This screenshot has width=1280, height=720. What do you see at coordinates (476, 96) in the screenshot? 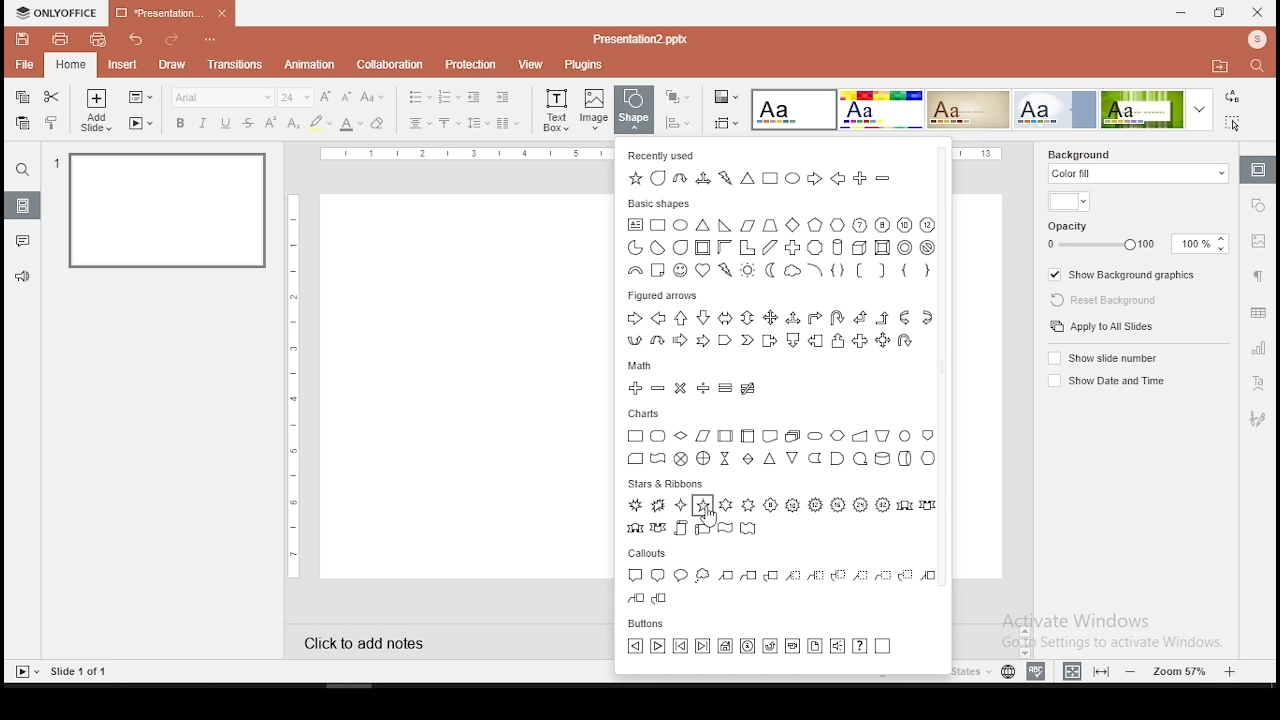
I see `decrease indent` at bounding box center [476, 96].